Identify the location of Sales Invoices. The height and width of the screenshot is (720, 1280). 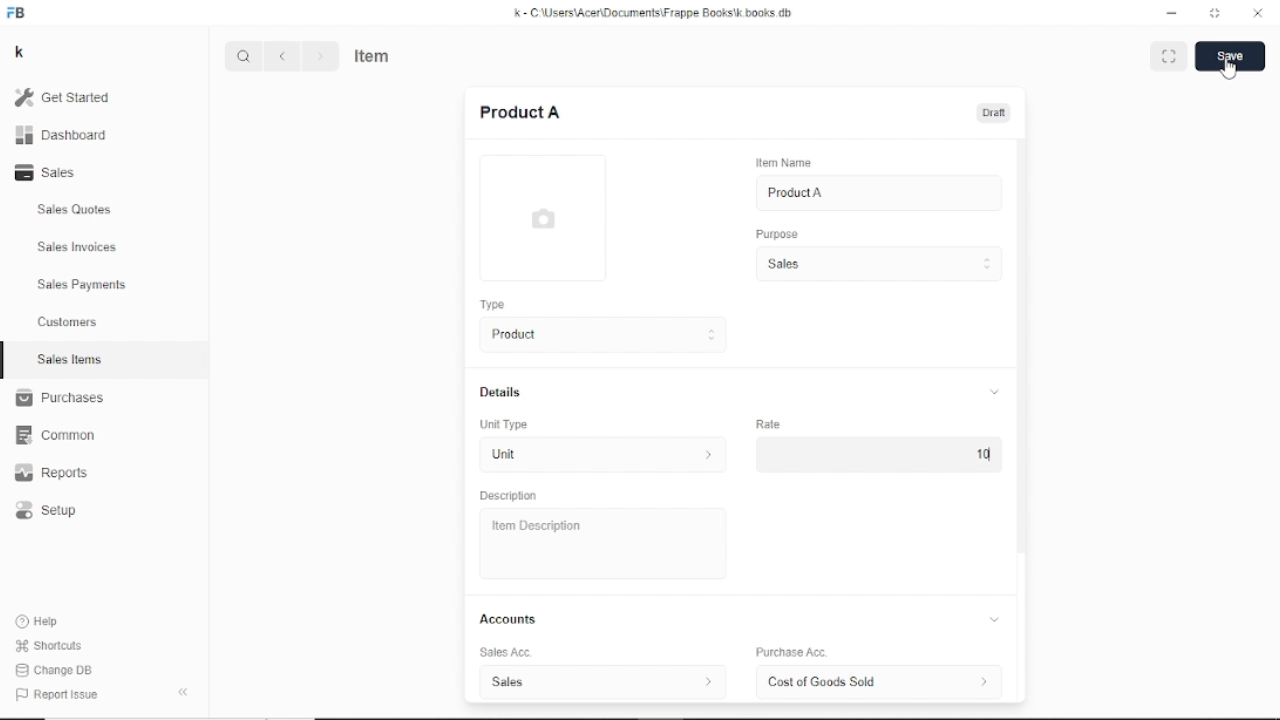
(77, 248).